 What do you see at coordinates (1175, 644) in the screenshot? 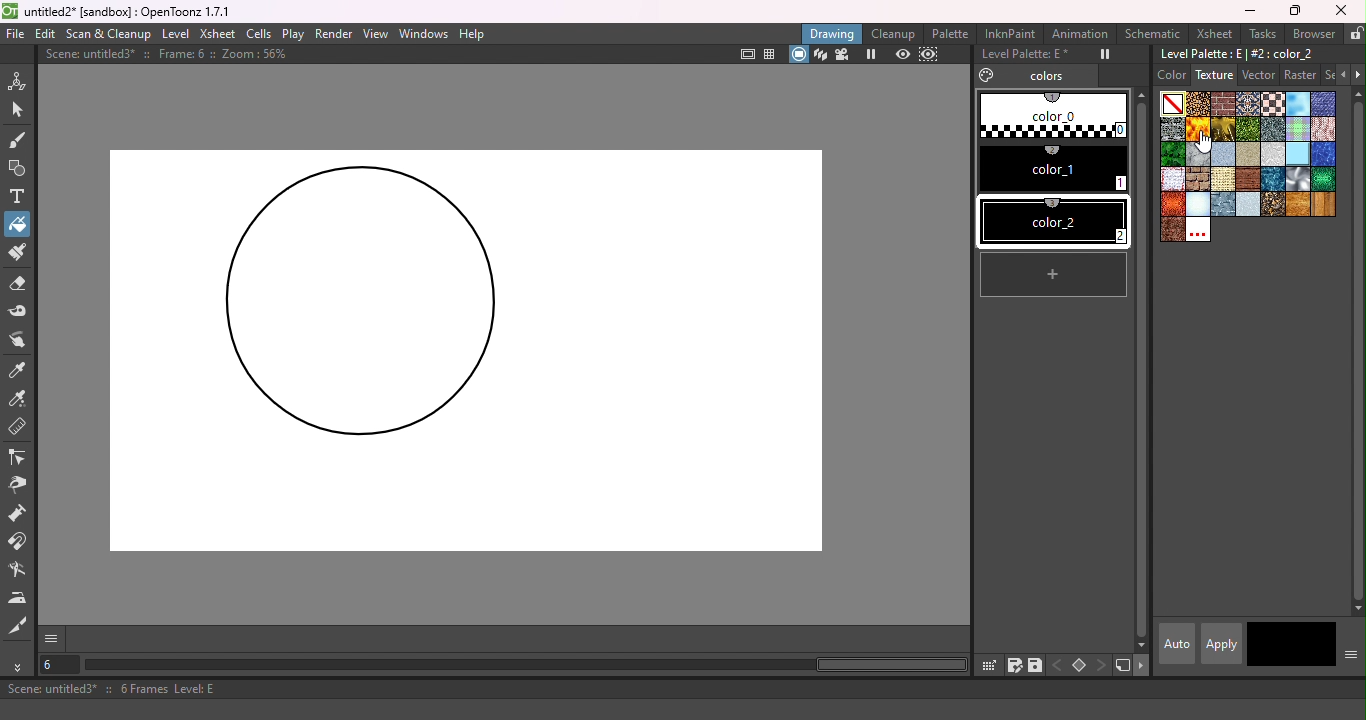
I see `Auto` at bounding box center [1175, 644].